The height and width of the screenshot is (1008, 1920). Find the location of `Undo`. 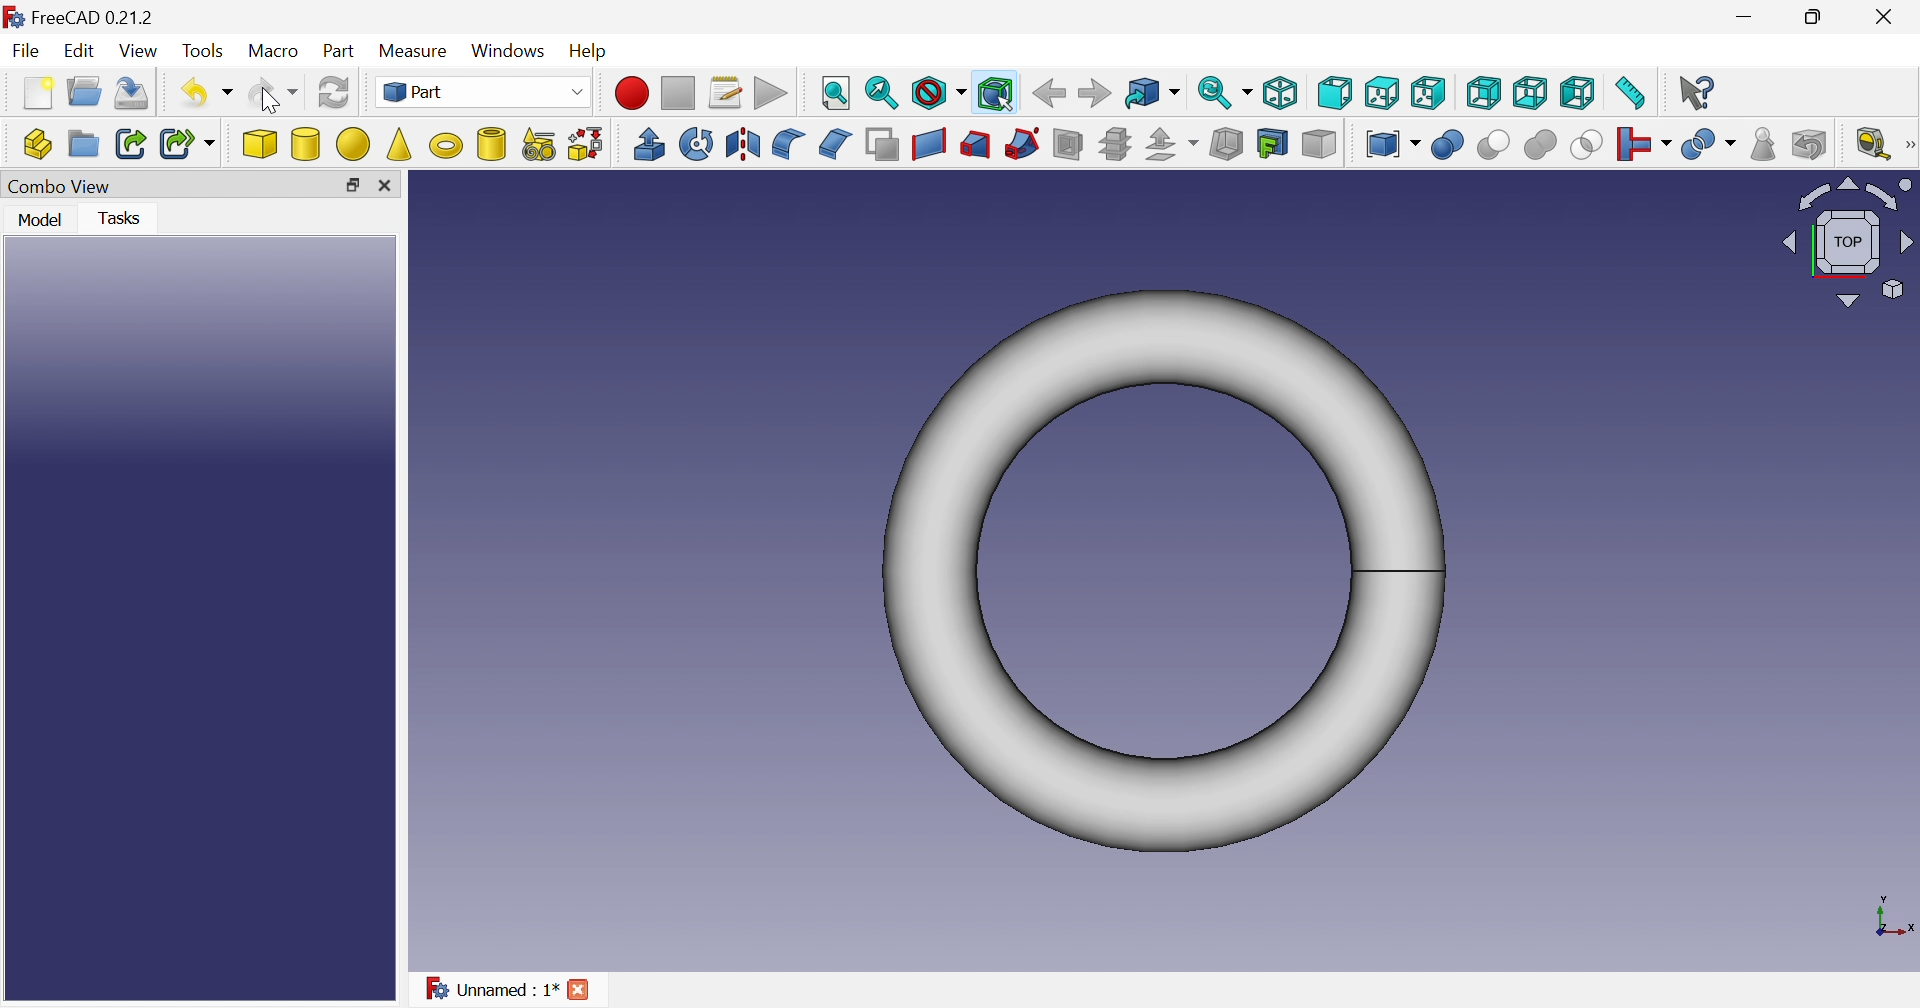

Undo is located at coordinates (204, 93).